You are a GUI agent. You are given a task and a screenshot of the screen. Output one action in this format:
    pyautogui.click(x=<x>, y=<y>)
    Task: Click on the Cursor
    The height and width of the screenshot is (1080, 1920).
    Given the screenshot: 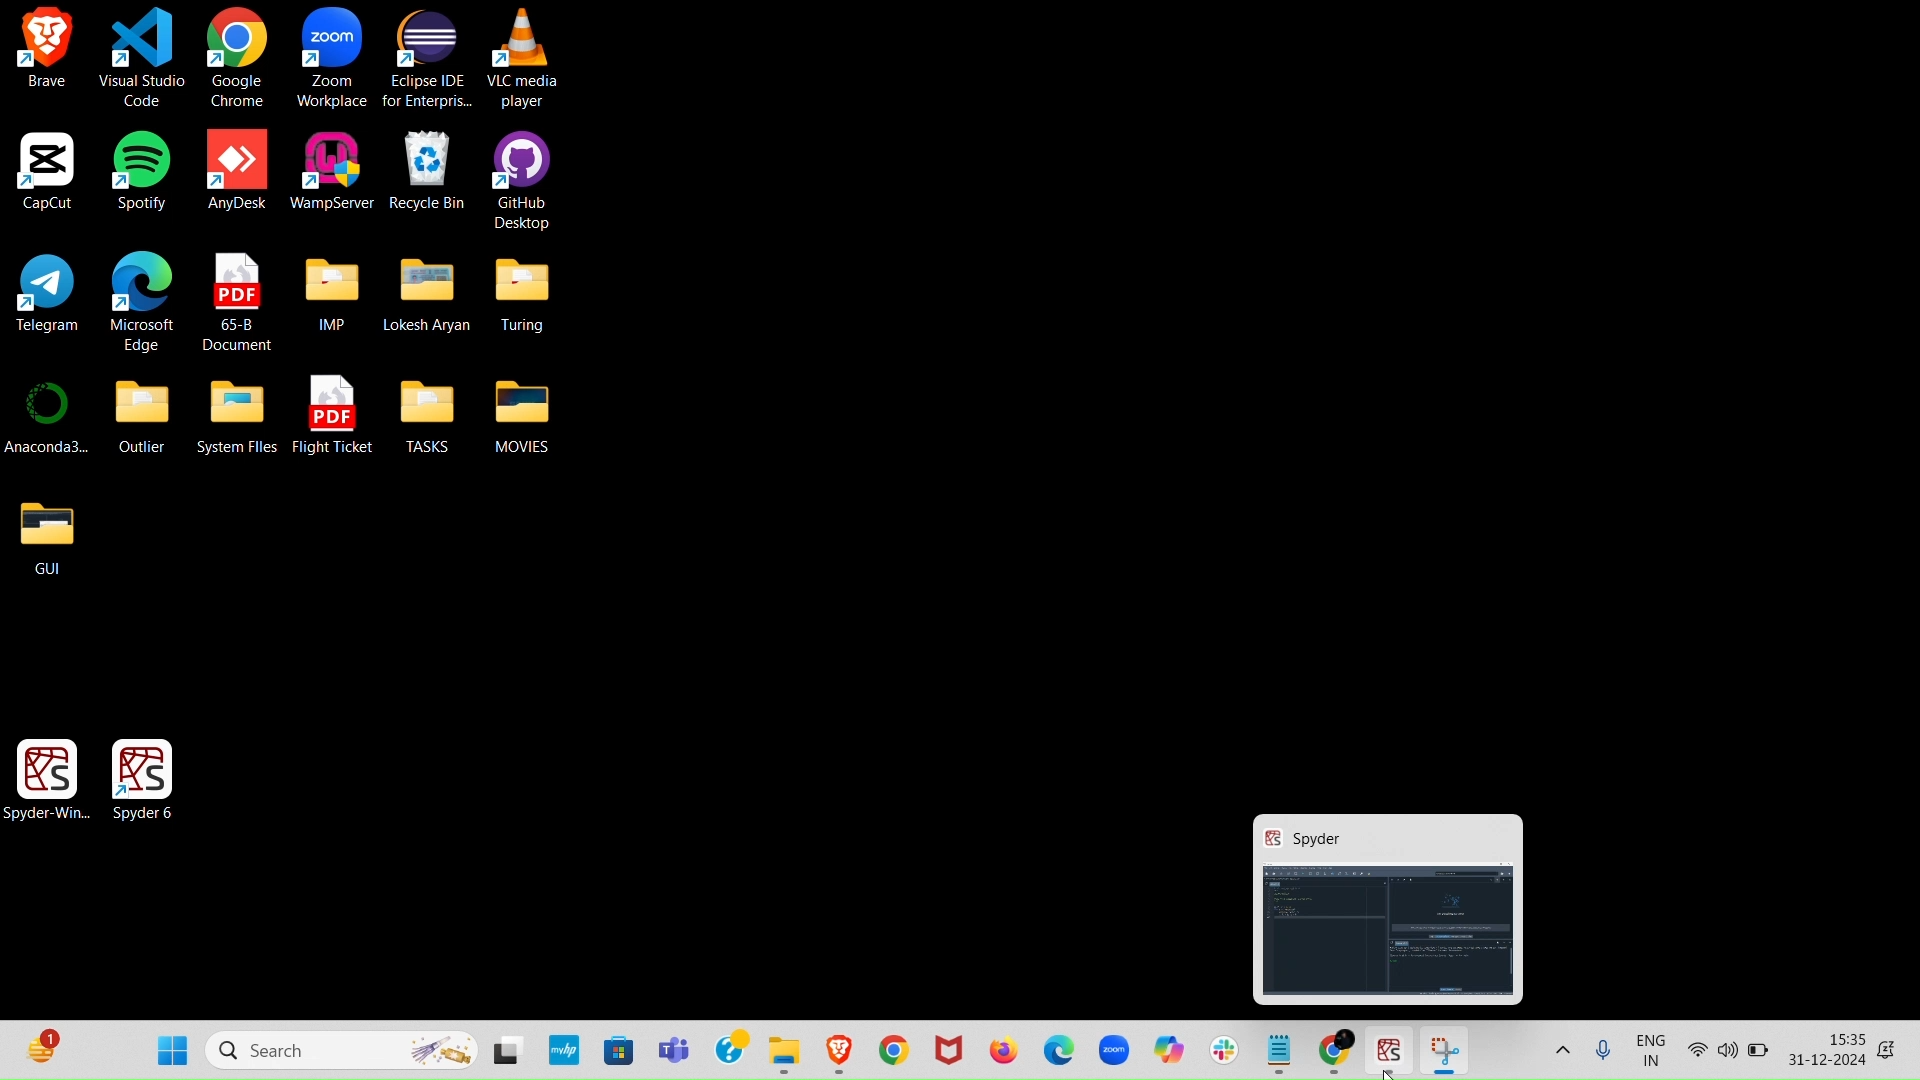 What is the action you would take?
    pyautogui.click(x=1388, y=1068)
    